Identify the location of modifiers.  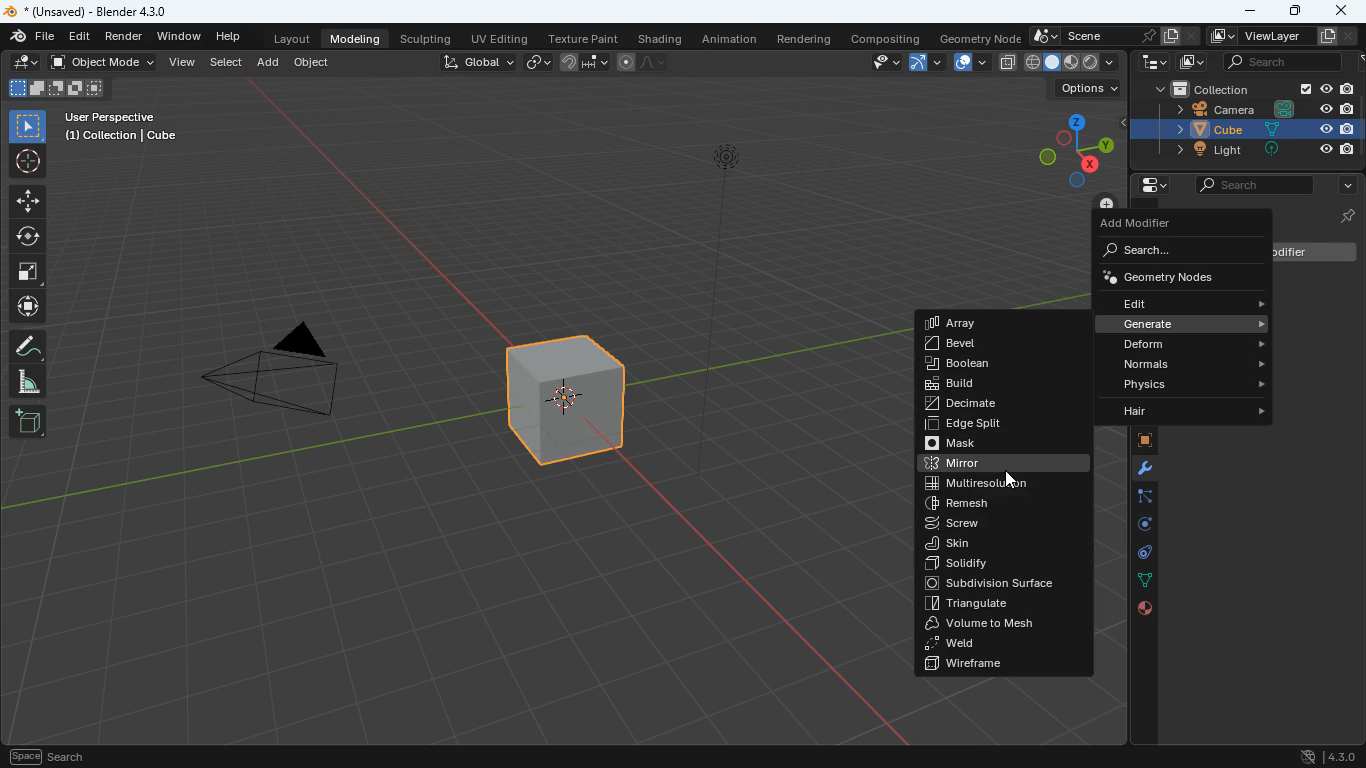
(1136, 470).